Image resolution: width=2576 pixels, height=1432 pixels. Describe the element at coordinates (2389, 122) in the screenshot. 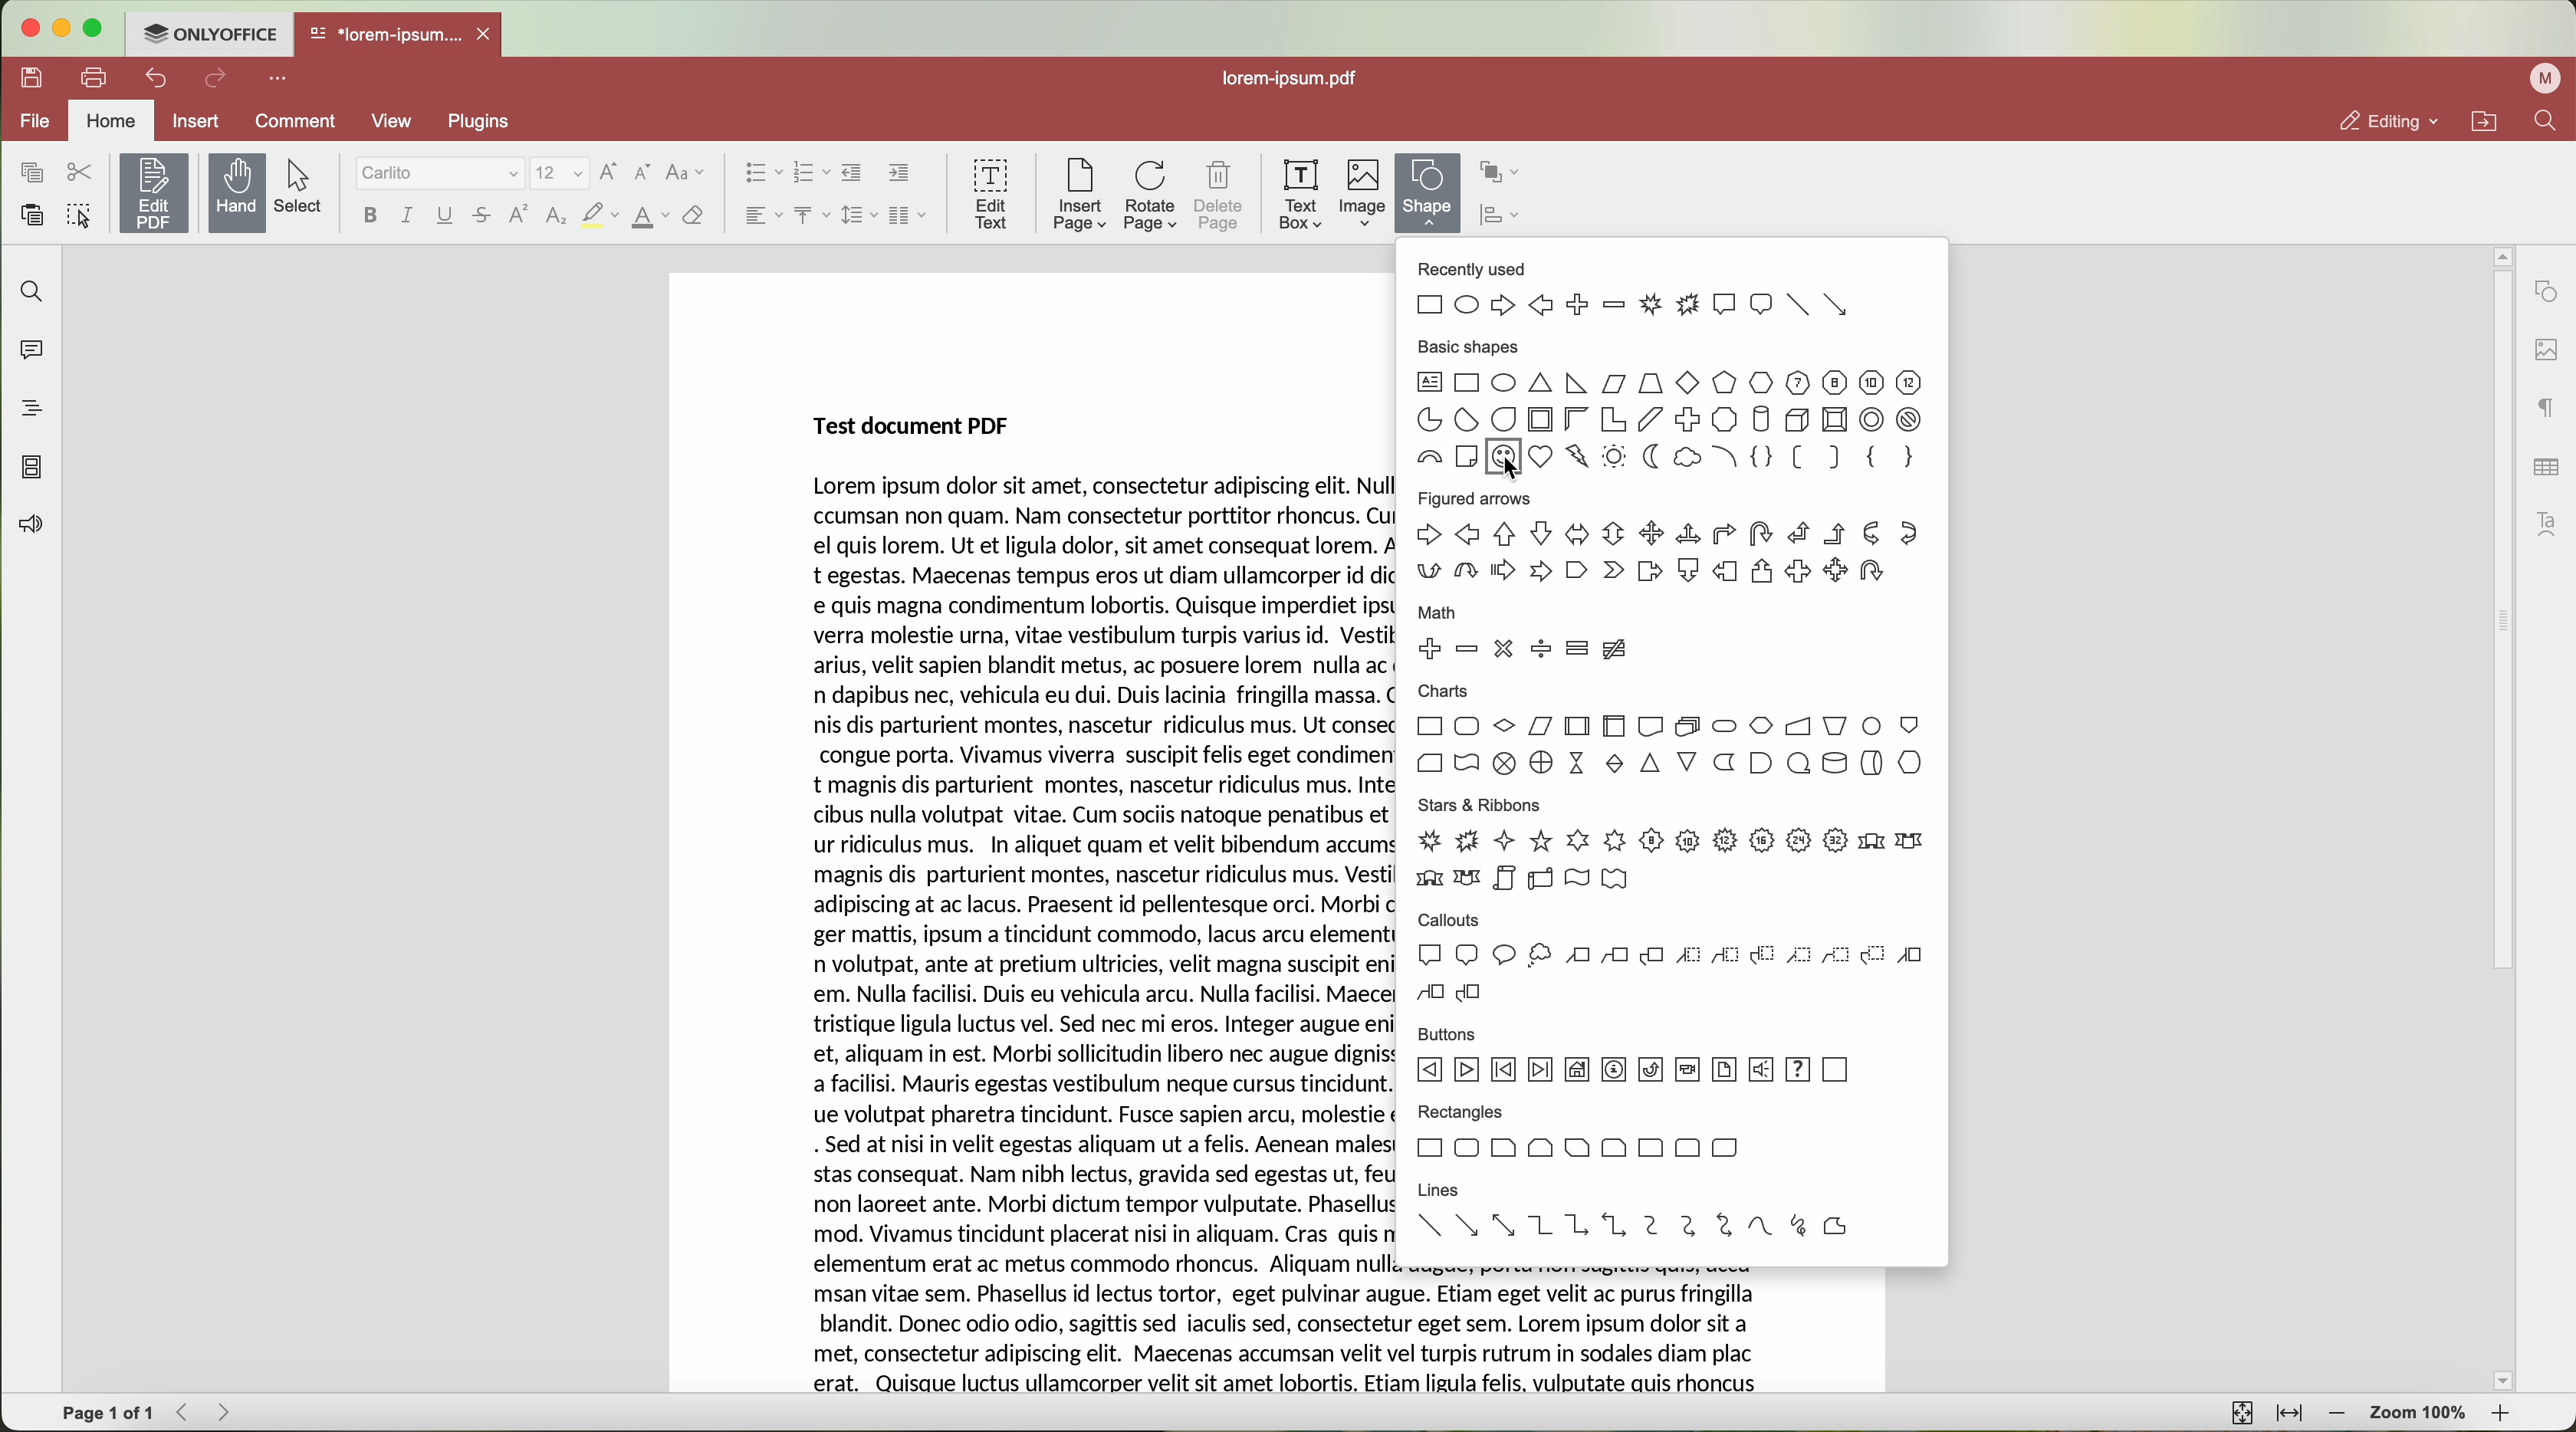

I see `editing` at that location.